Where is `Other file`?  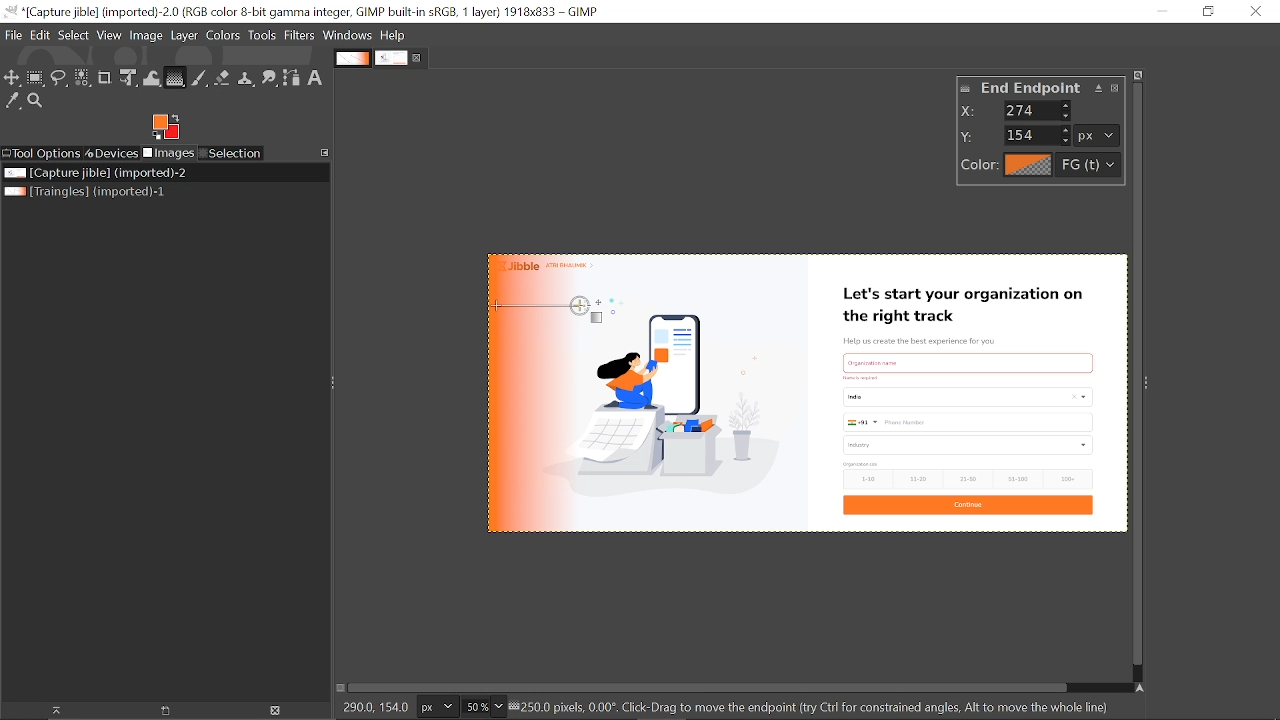
Other file is located at coordinates (88, 192).